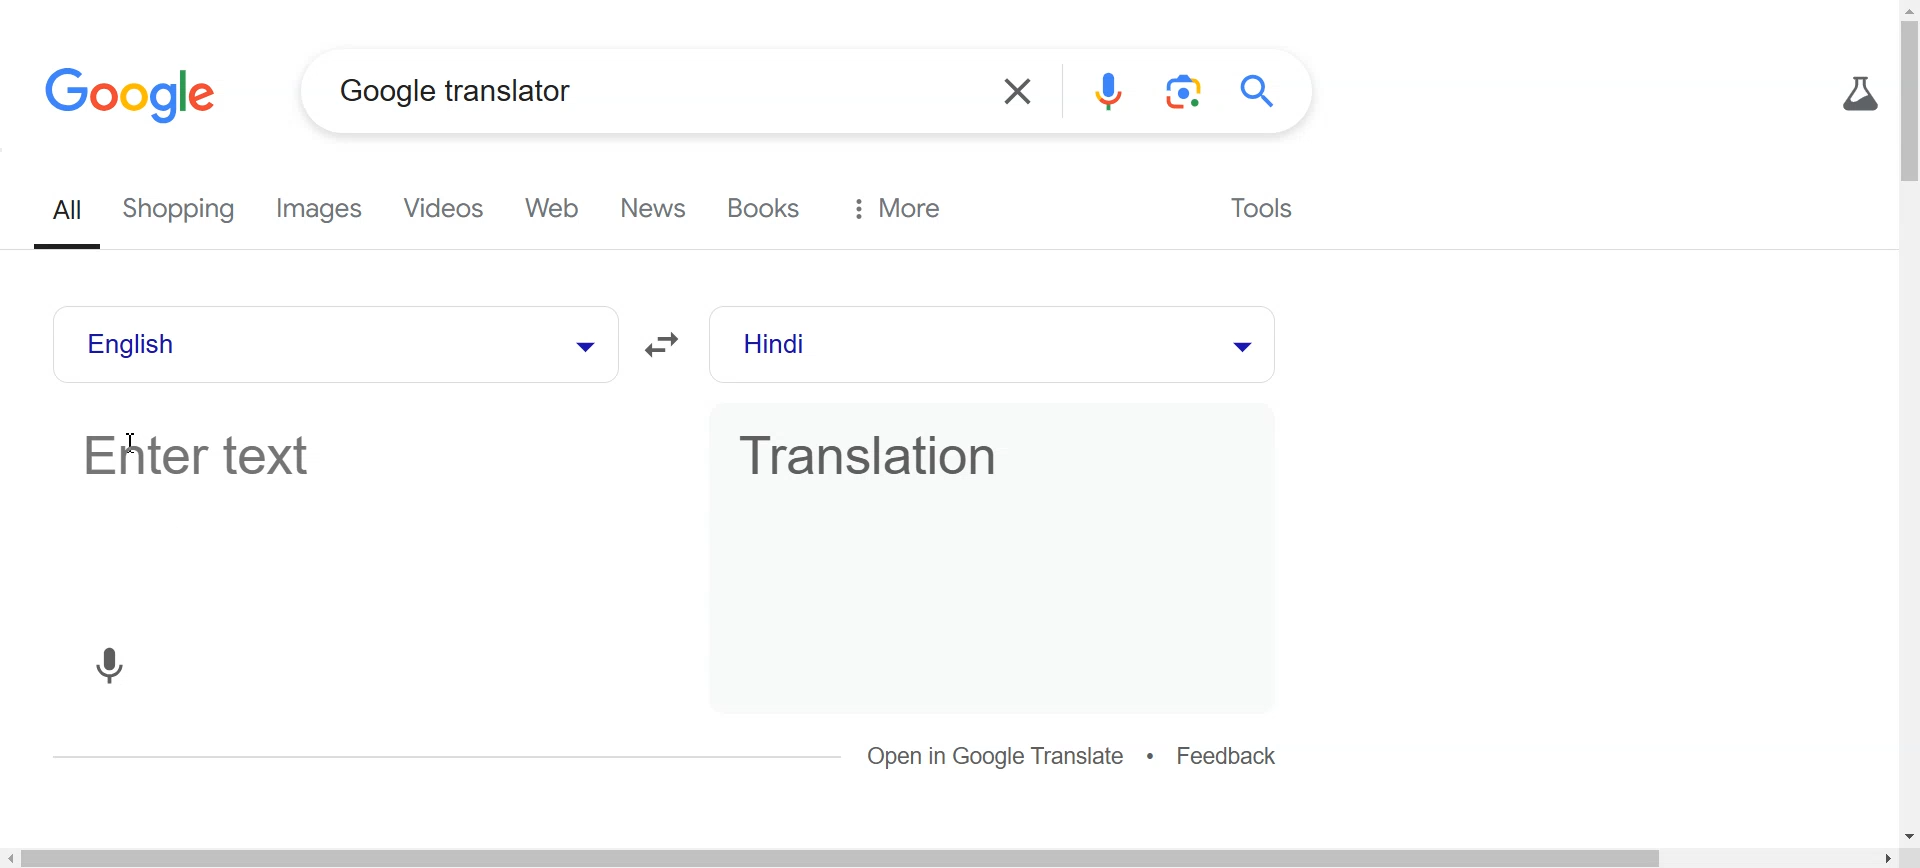 The width and height of the screenshot is (1920, 868). Describe the element at coordinates (137, 443) in the screenshot. I see `Text Cursor` at that location.